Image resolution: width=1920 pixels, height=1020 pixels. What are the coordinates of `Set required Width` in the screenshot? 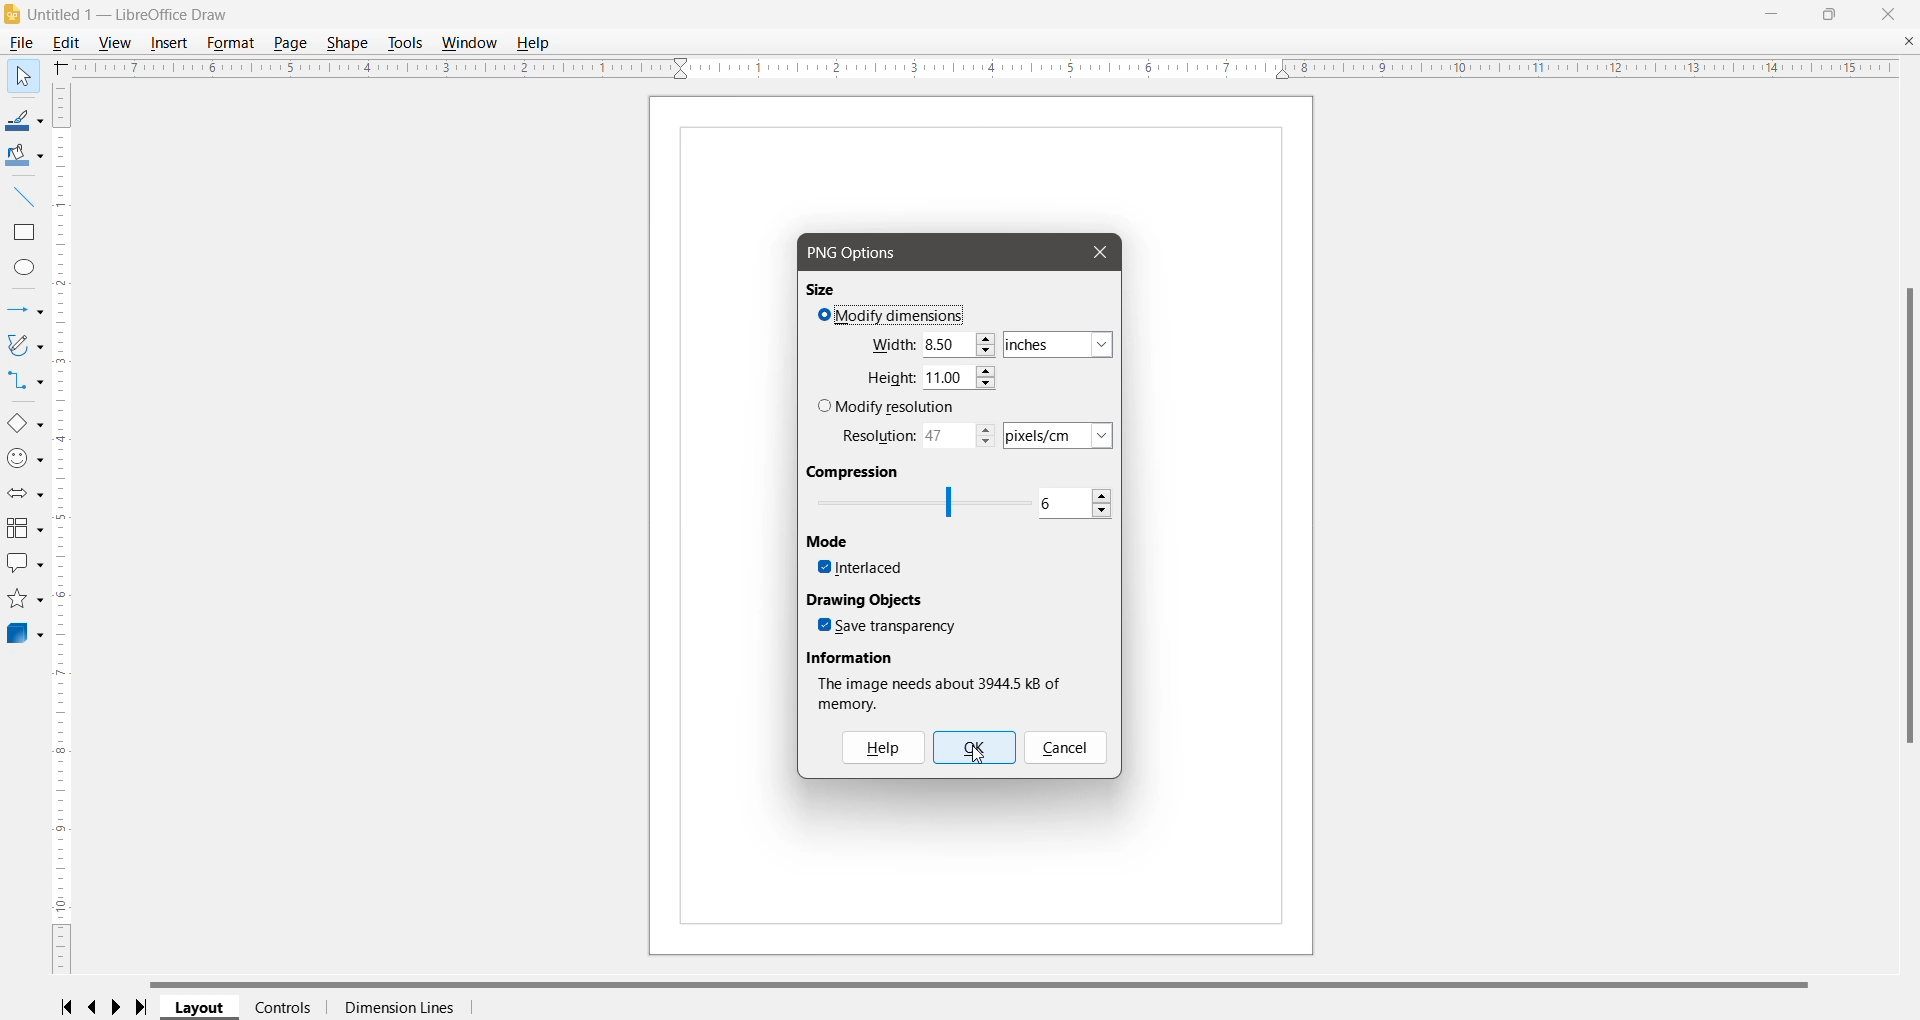 It's located at (931, 345).